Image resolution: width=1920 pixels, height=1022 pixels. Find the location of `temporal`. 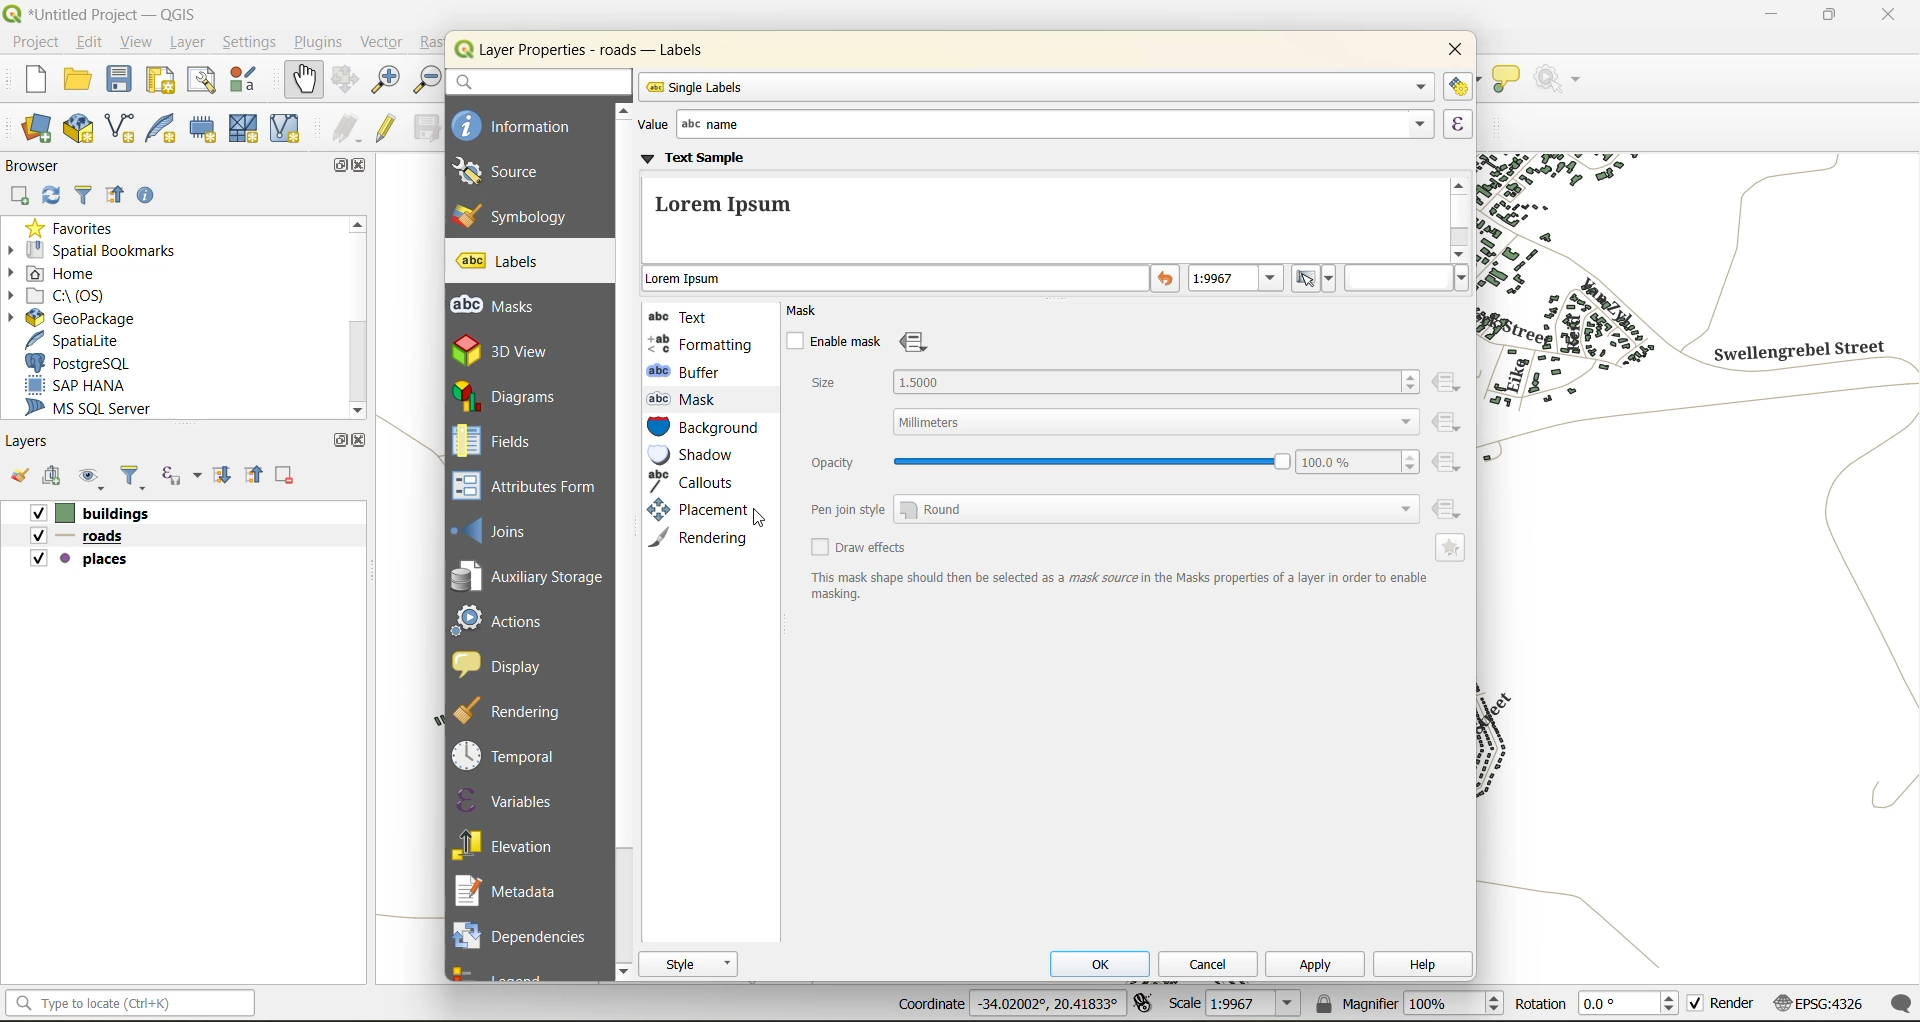

temporal is located at coordinates (511, 756).